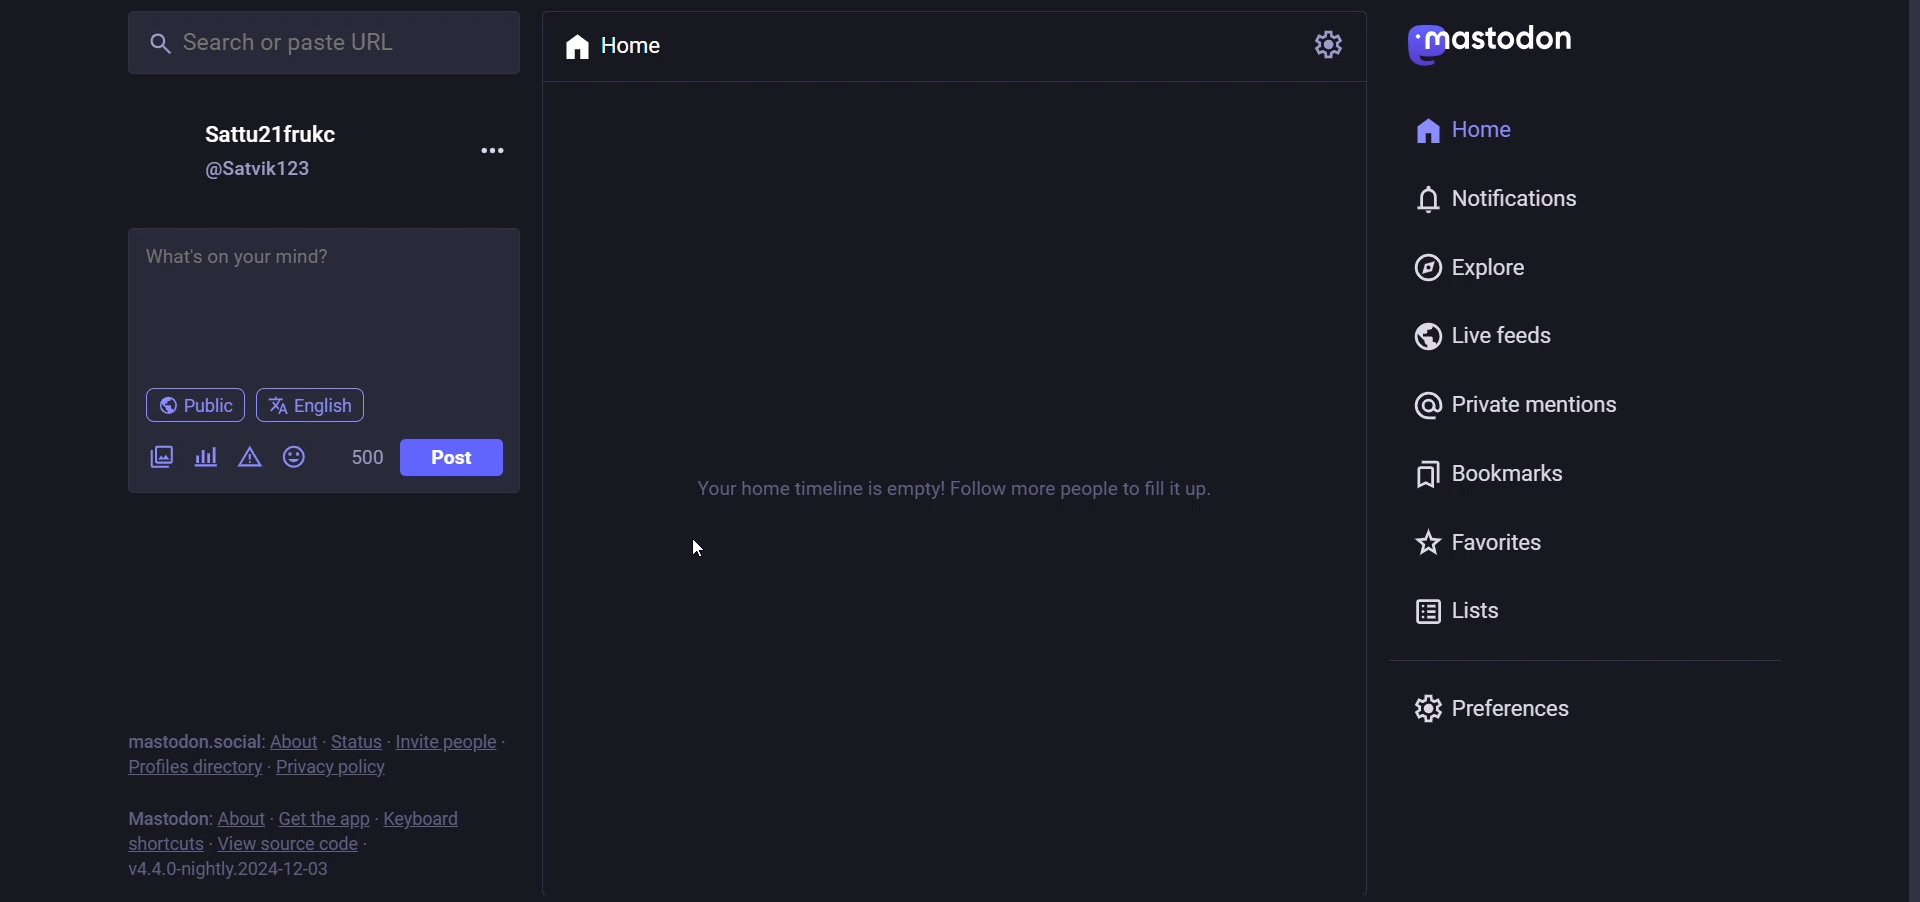 The height and width of the screenshot is (902, 1920). What do you see at coordinates (1467, 135) in the screenshot?
I see `home` at bounding box center [1467, 135].